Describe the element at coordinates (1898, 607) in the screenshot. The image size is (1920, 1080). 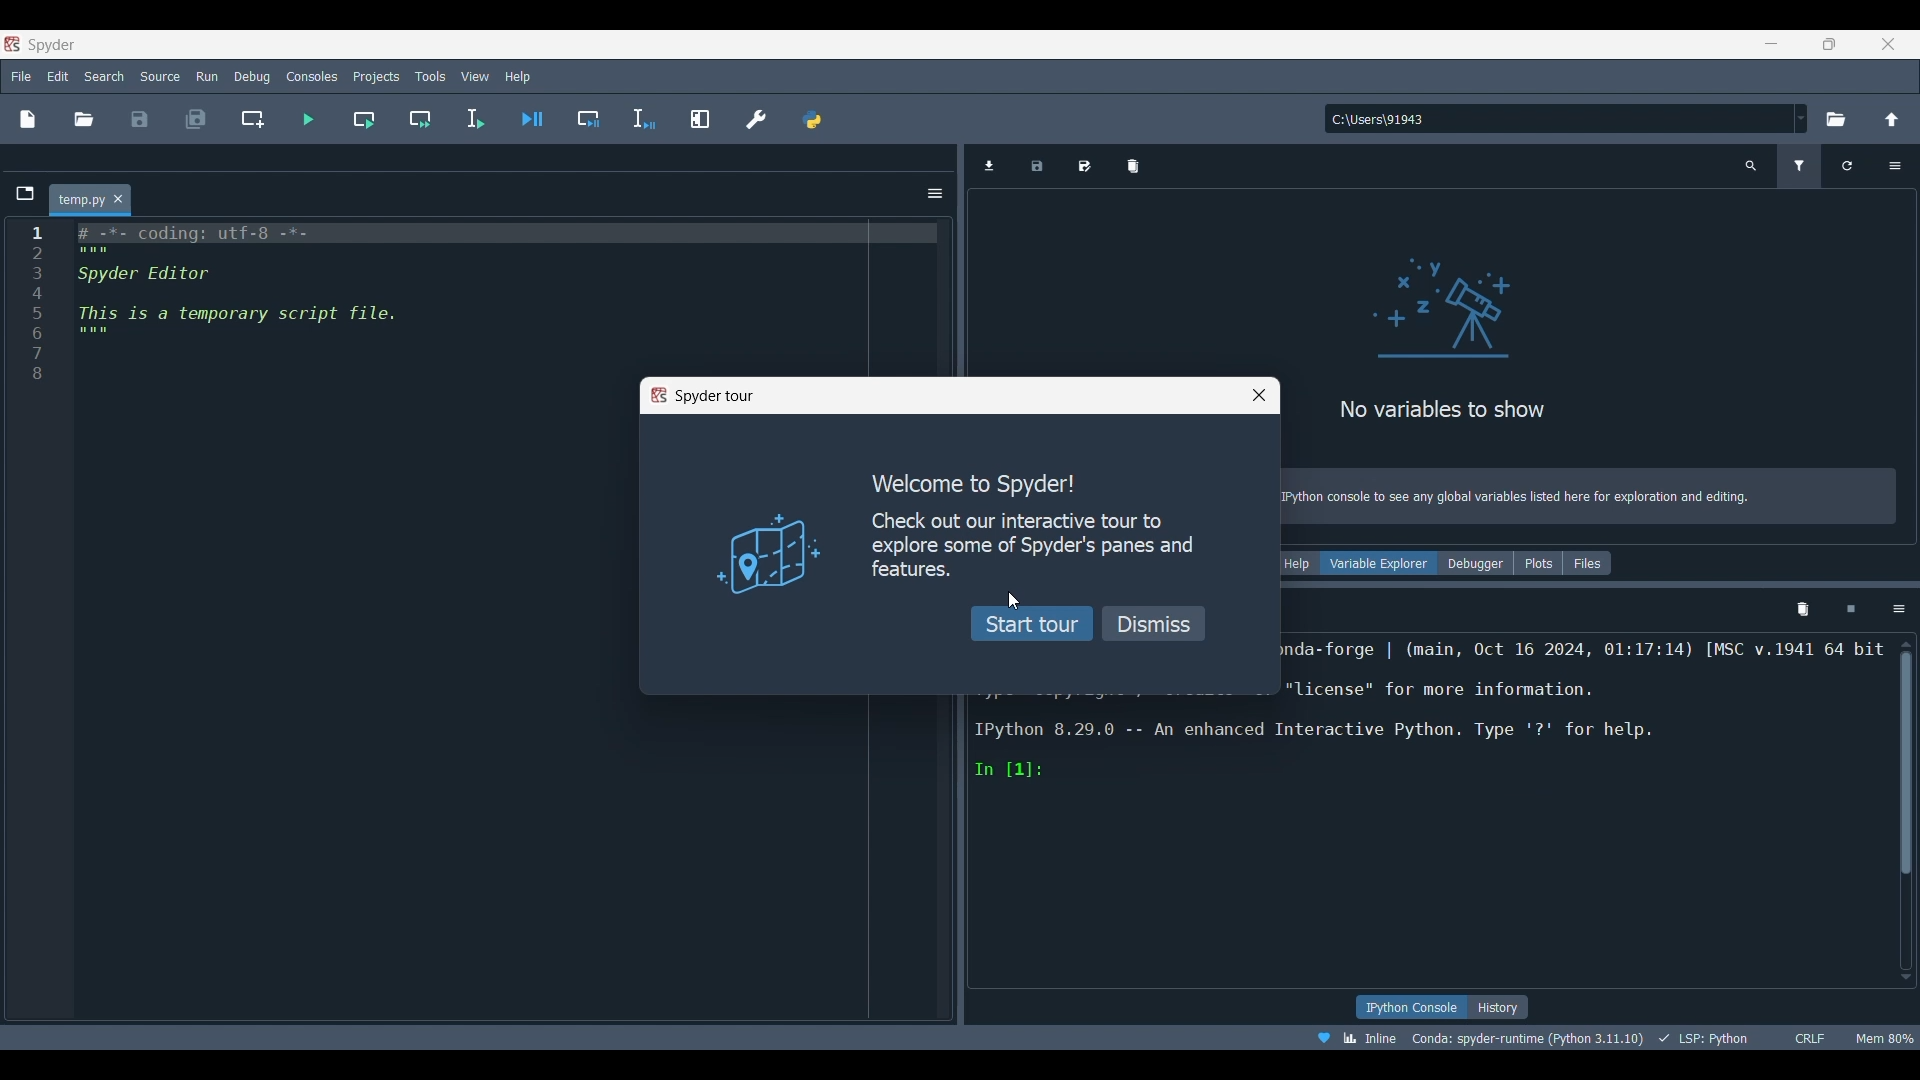
I see `menu` at that location.